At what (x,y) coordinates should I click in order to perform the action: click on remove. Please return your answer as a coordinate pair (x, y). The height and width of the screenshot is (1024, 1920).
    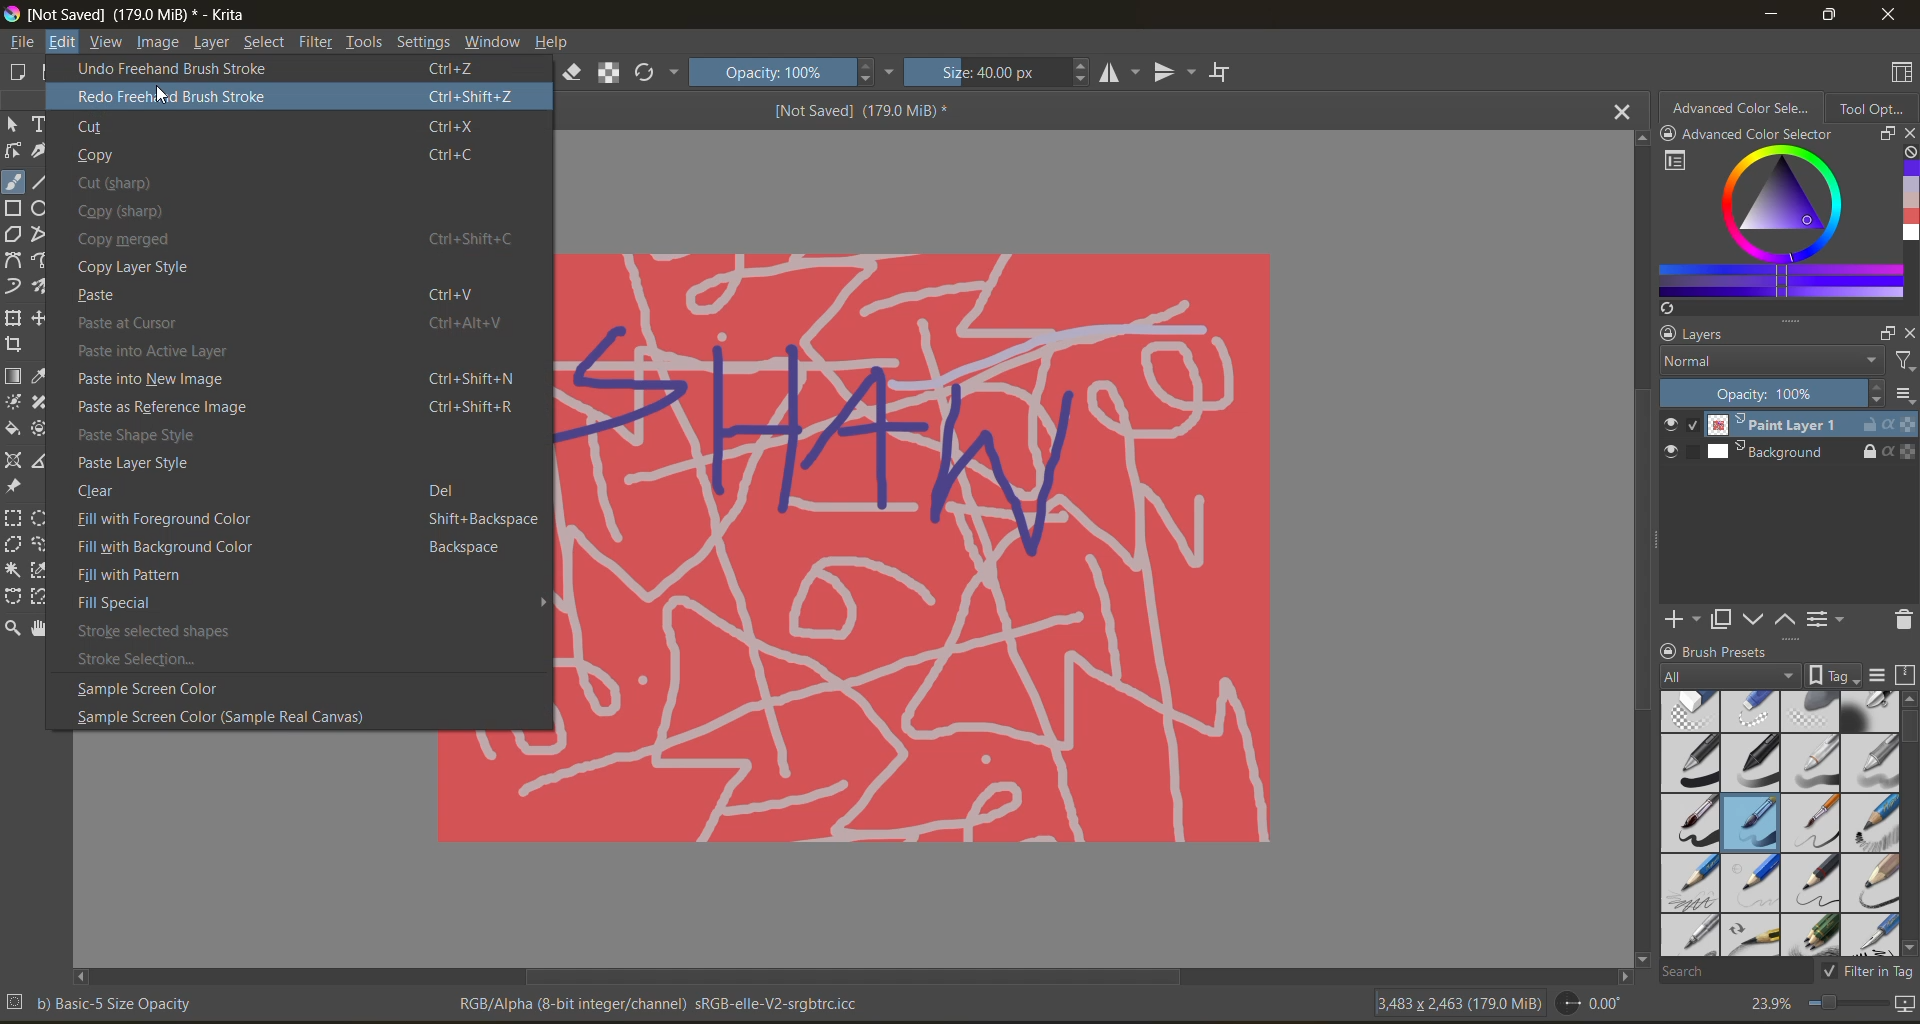
    Looking at the image, I should click on (1901, 619).